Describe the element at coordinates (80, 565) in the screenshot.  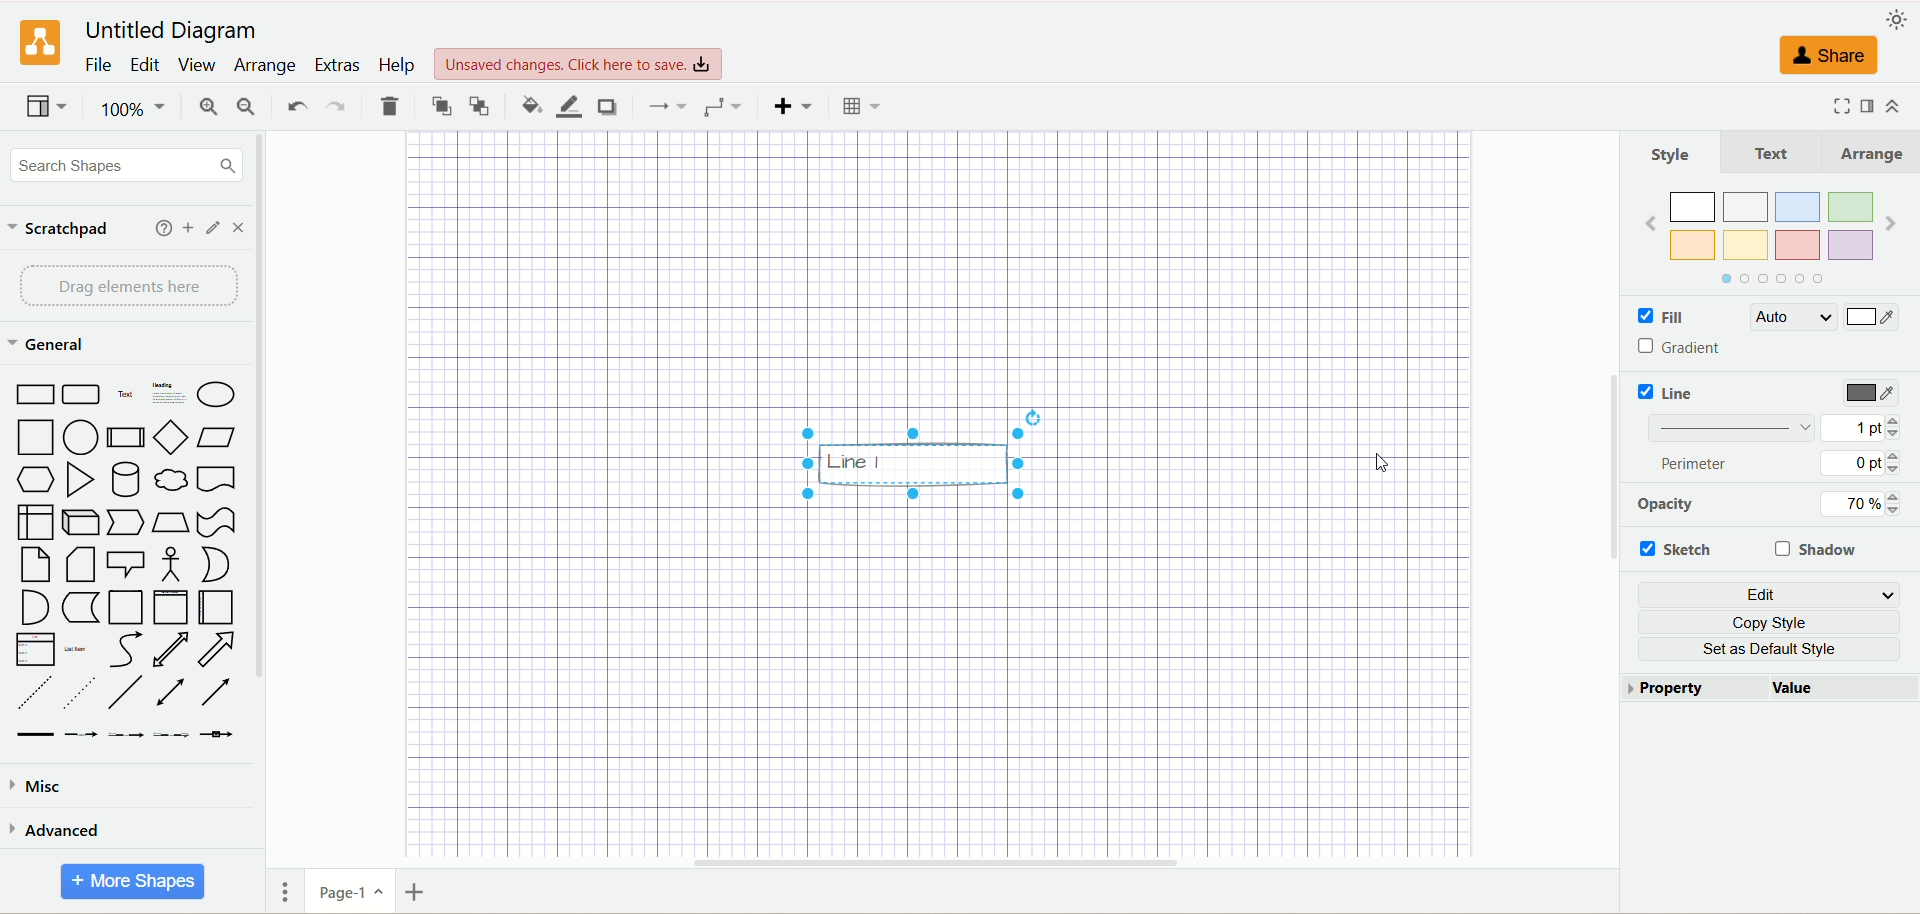
I see `Card` at that location.